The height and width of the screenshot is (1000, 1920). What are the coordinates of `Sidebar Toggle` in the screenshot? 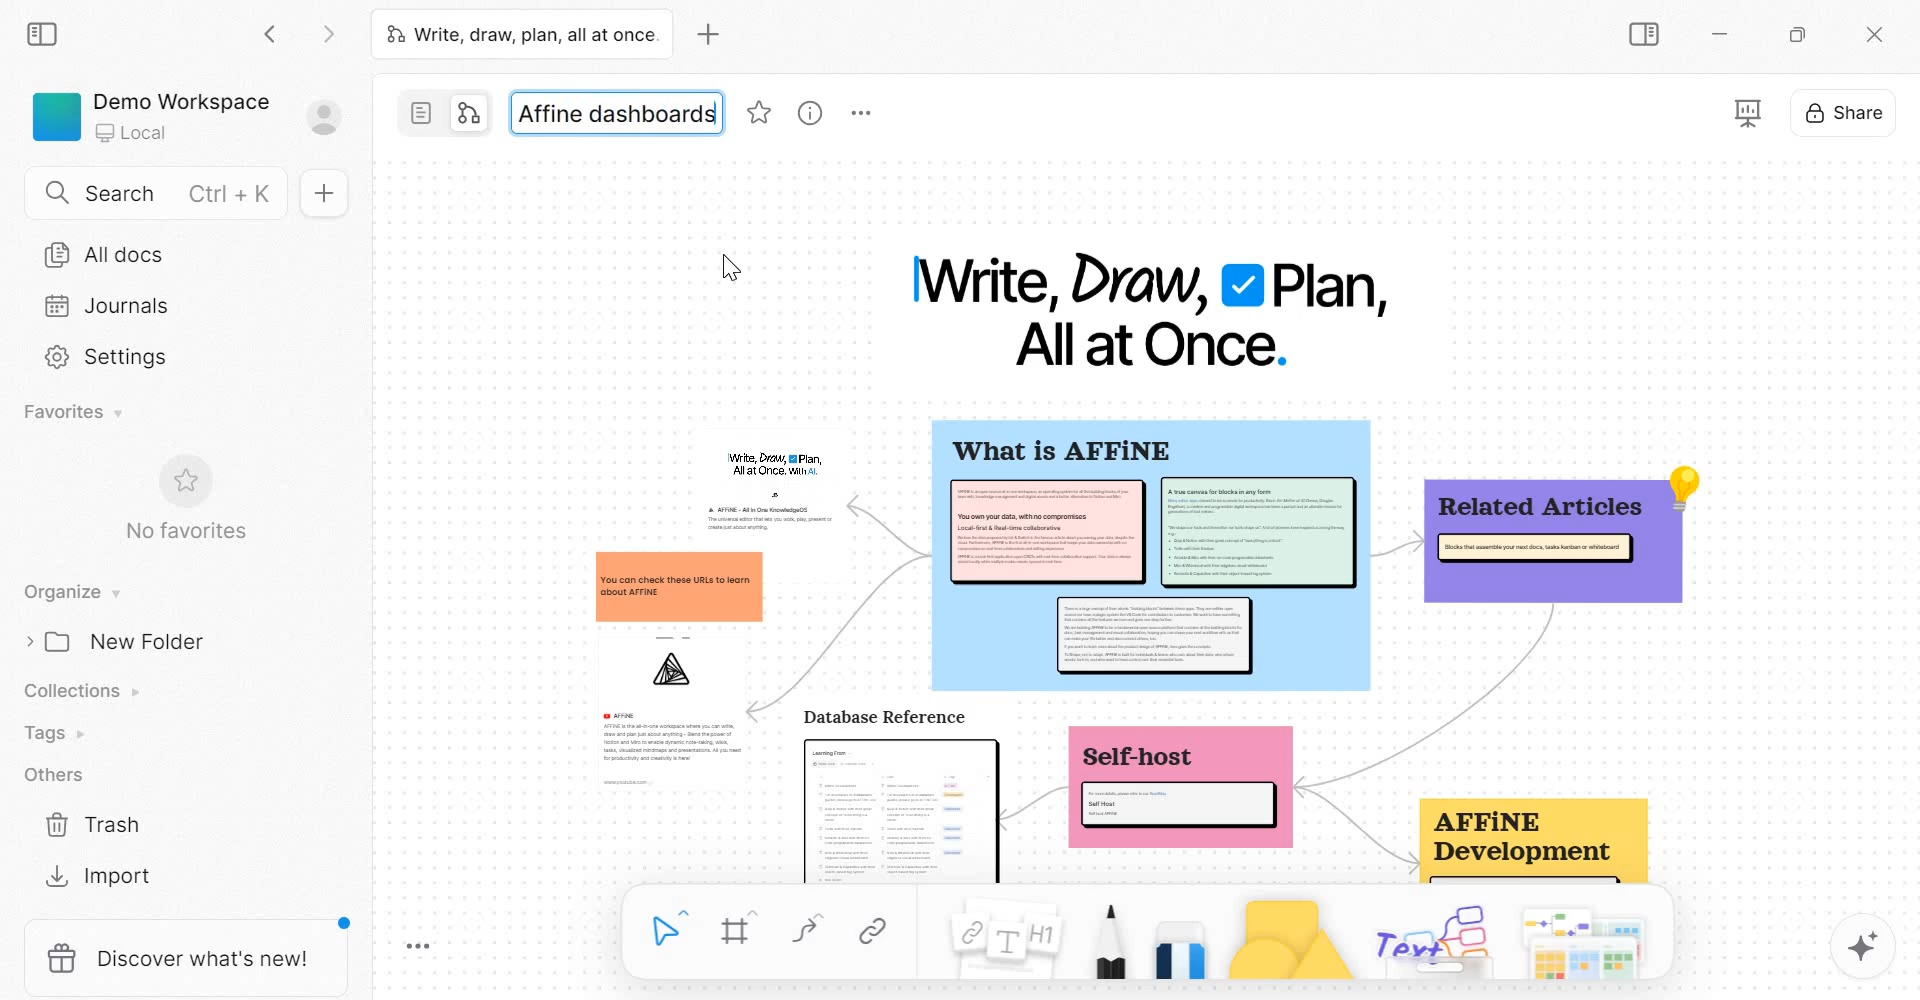 It's located at (1645, 36).